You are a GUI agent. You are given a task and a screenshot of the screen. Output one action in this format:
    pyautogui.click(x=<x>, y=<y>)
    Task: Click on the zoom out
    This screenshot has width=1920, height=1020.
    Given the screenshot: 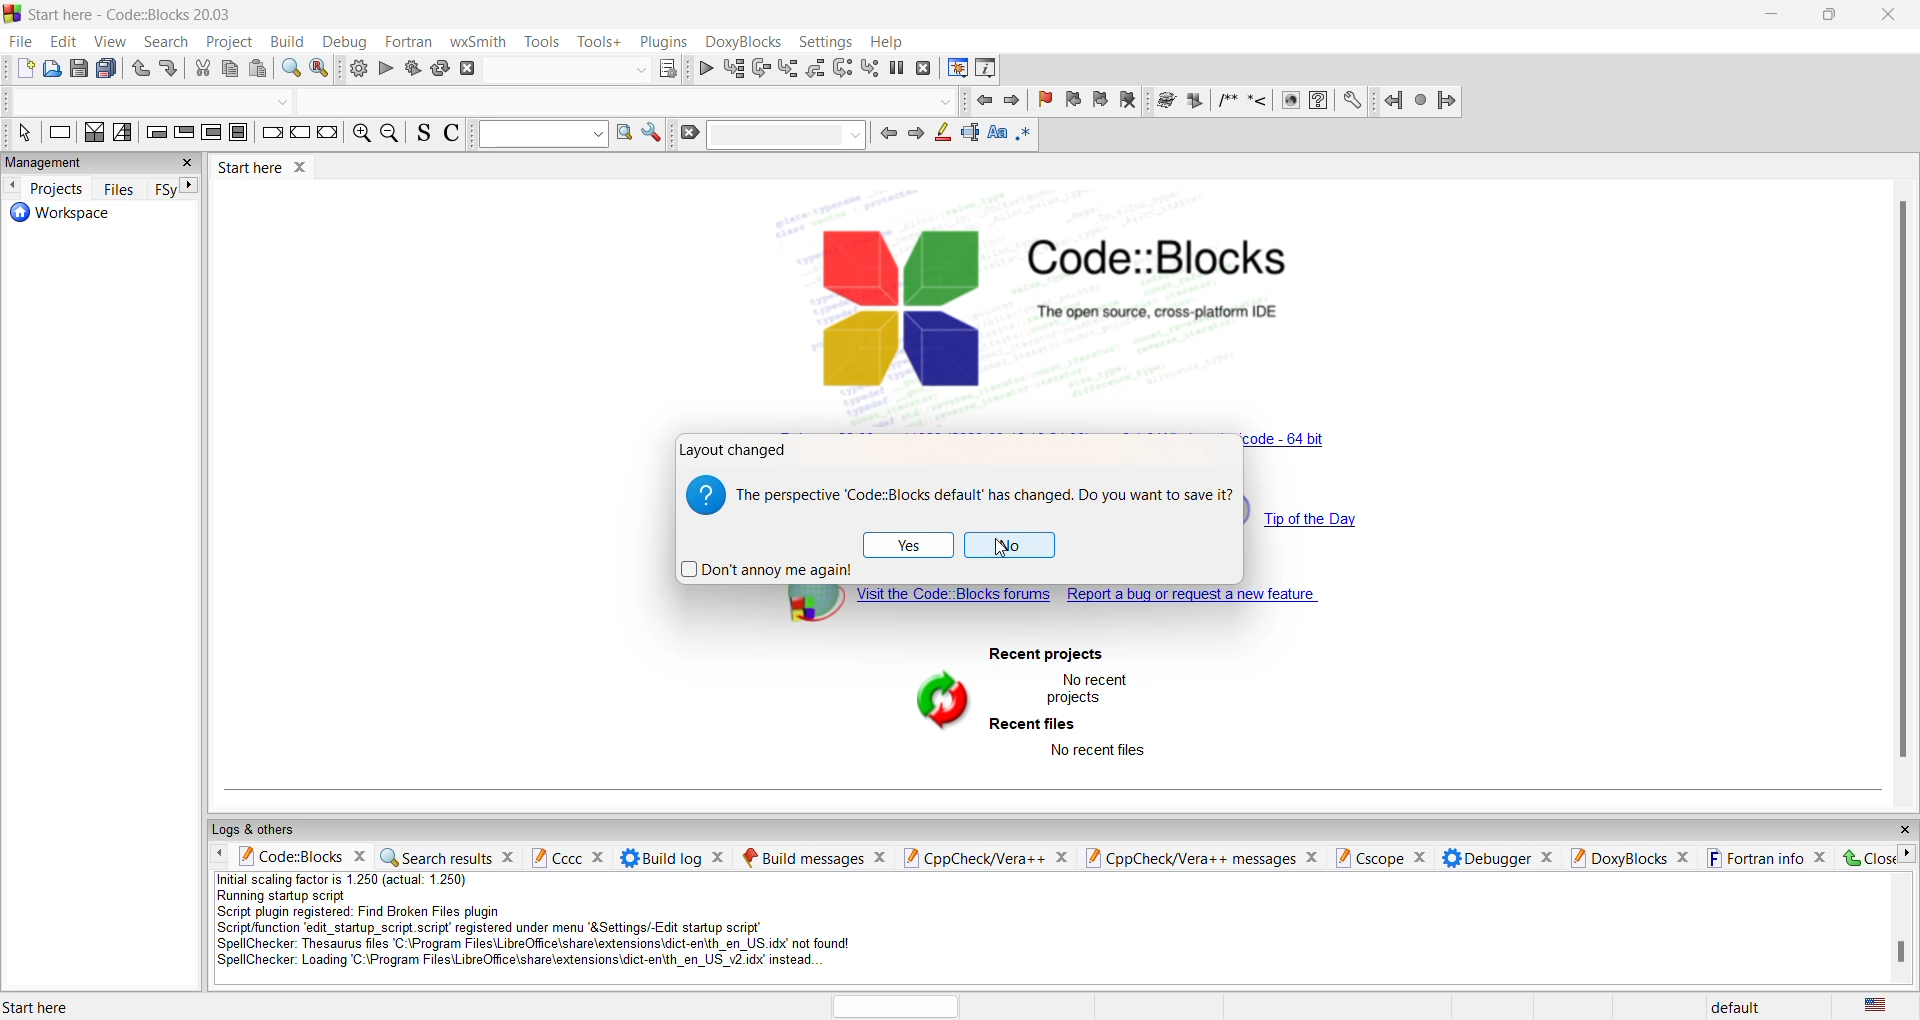 What is the action you would take?
    pyautogui.click(x=392, y=133)
    